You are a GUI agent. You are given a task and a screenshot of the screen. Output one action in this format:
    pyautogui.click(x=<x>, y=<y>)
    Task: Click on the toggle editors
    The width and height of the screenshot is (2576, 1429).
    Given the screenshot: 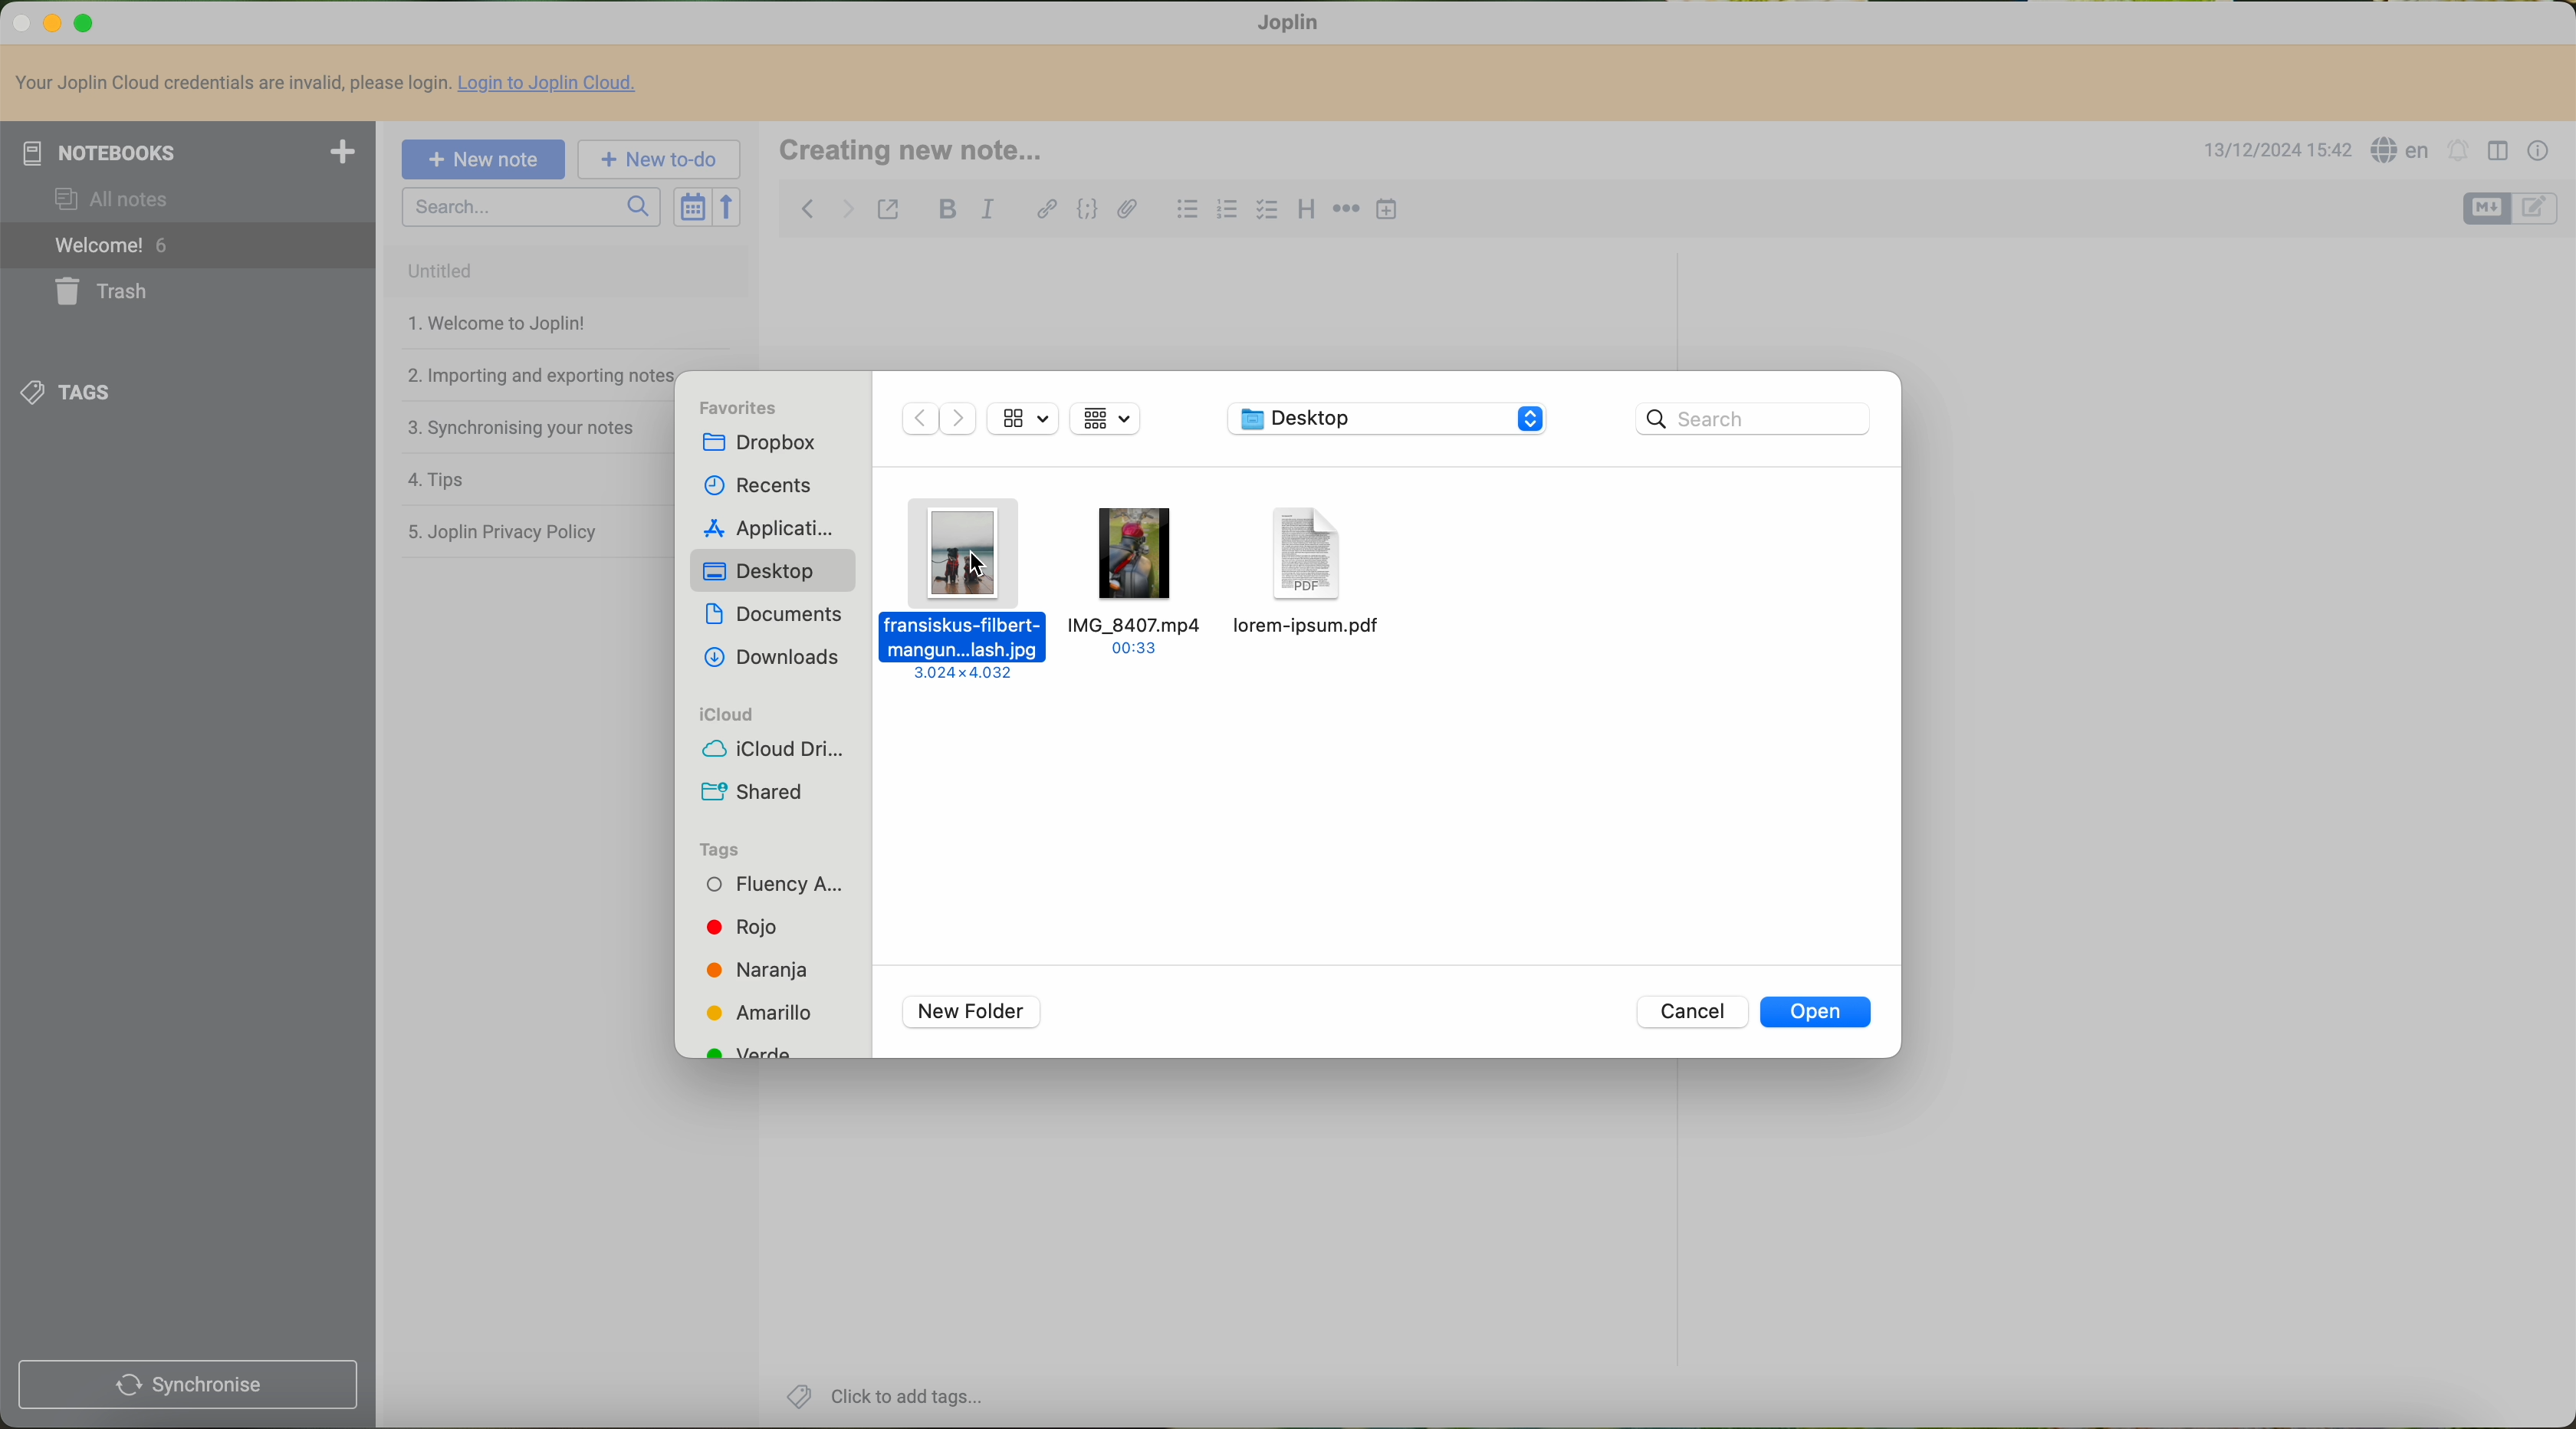 What is the action you would take?
    pyautogui.click(x=2539, y=211)
    